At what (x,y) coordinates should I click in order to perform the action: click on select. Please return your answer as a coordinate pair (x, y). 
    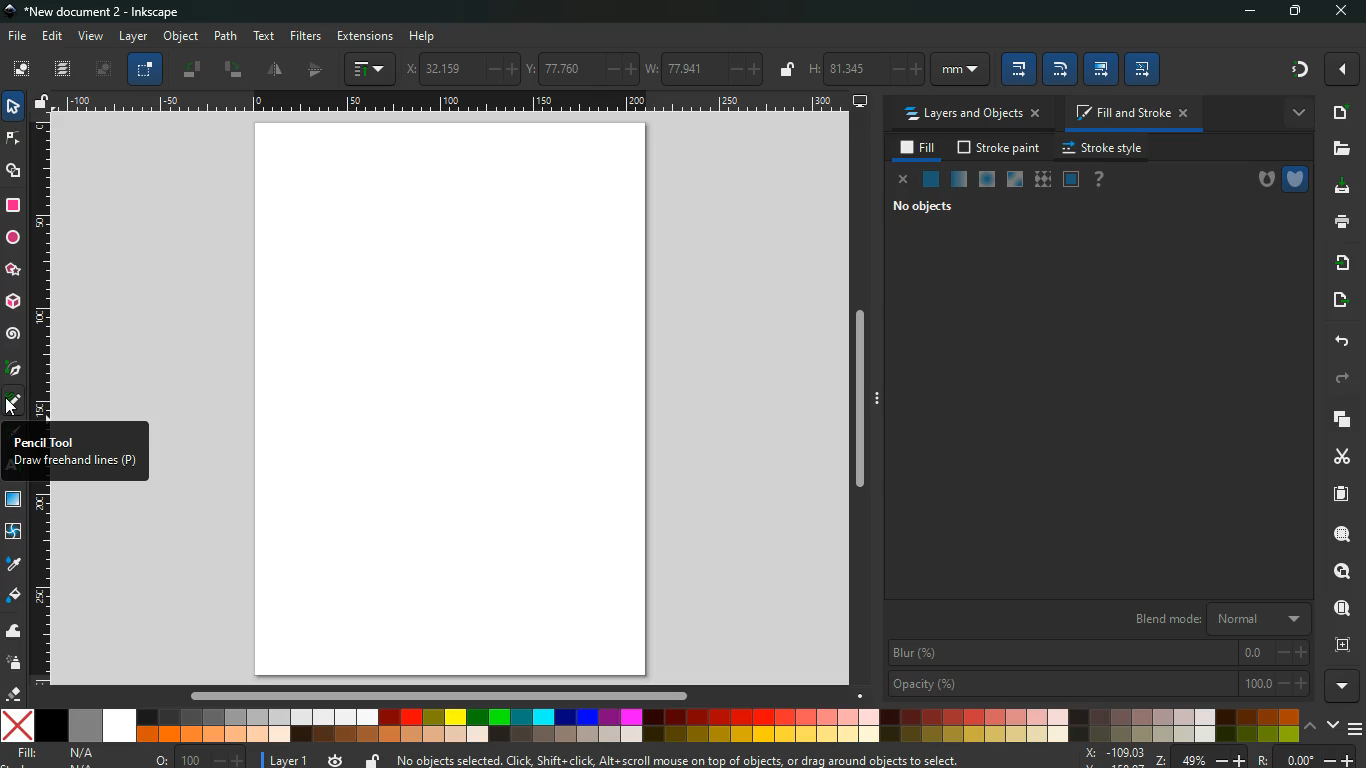
    Looking at the image, I should click on (145, 69).